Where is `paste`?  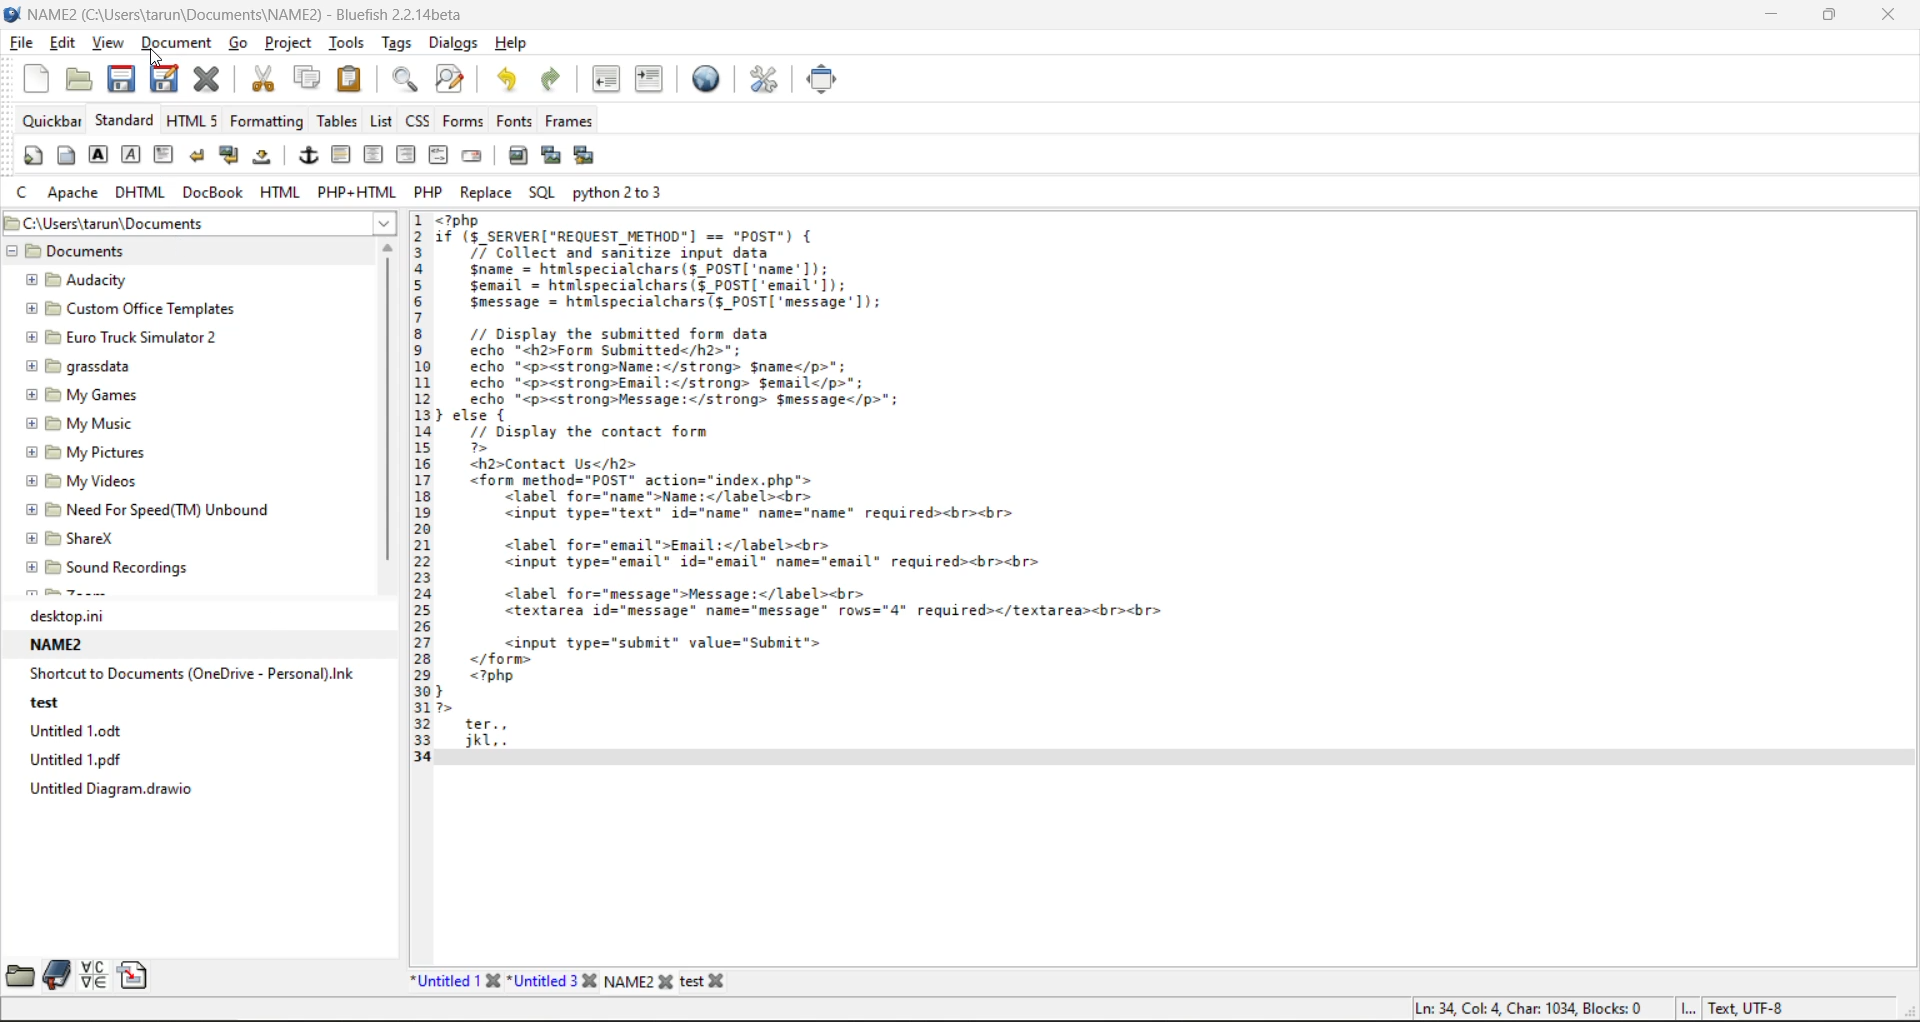
paste is located at coordinates (351, 78).